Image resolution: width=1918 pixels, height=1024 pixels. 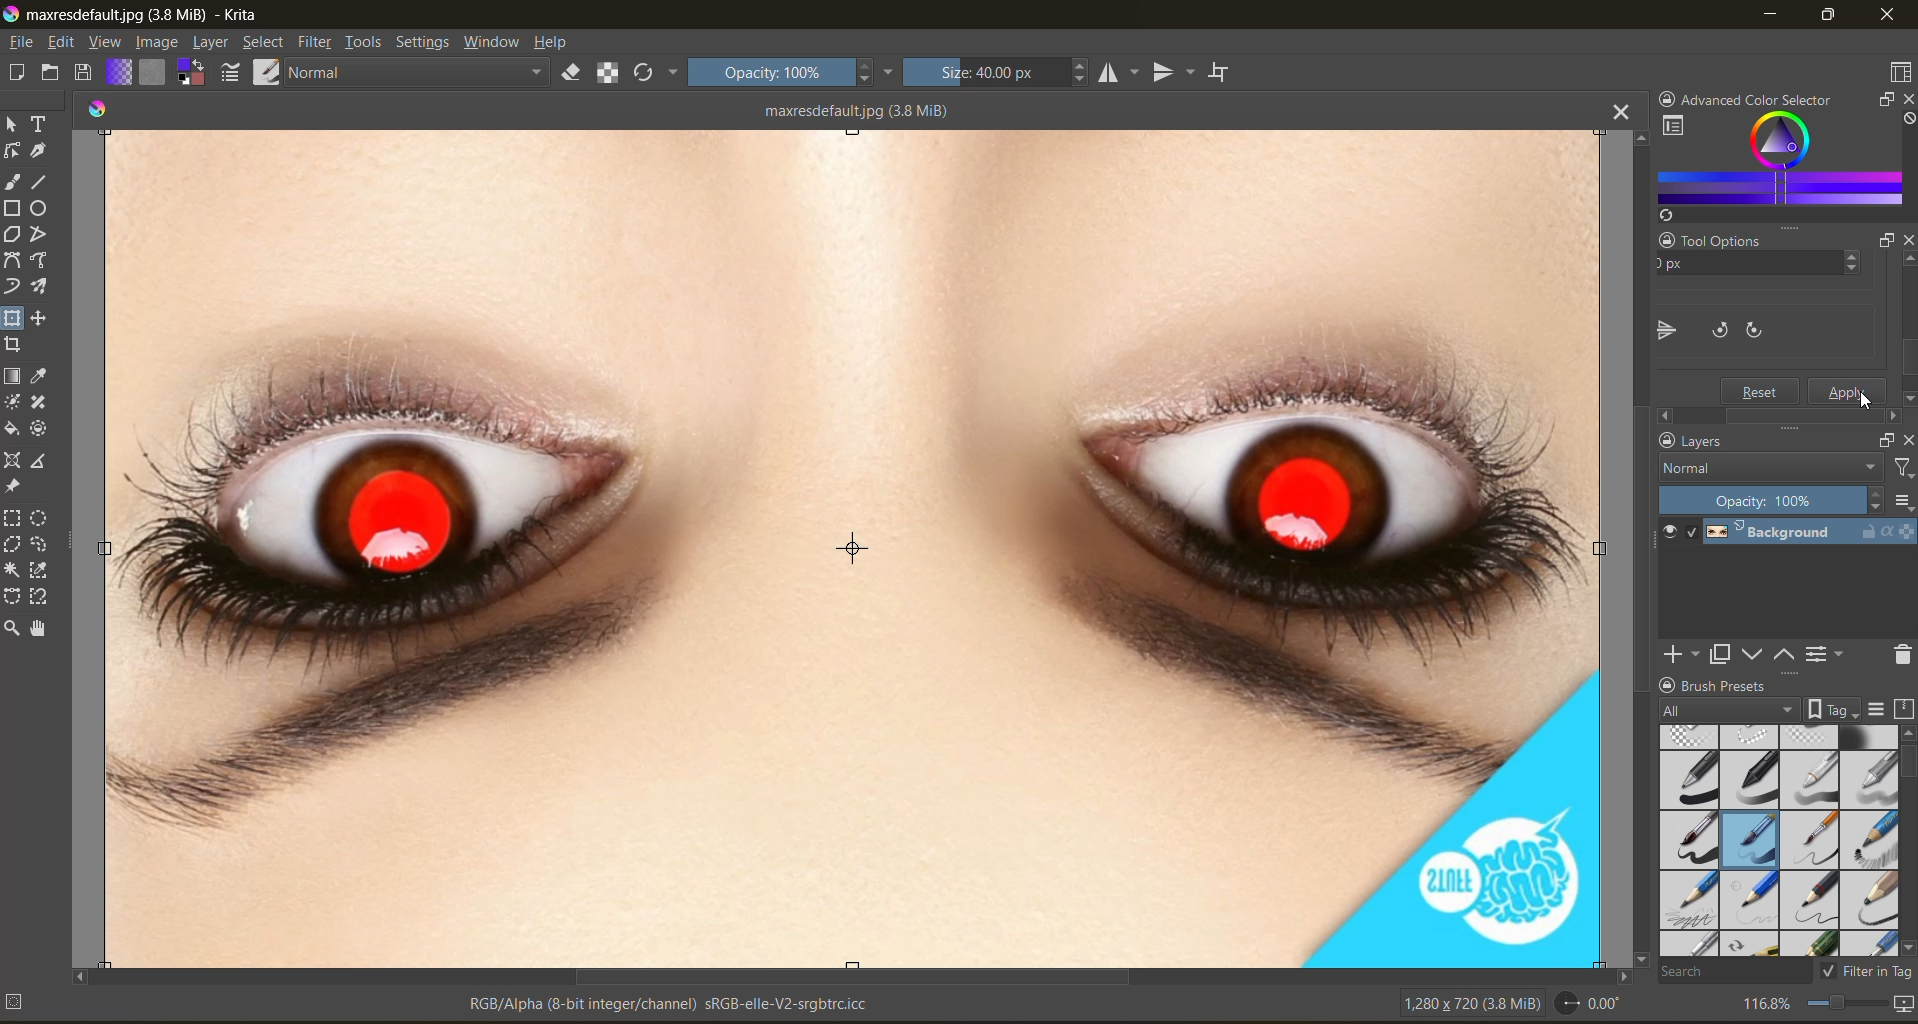 I want to click on create, so click(x=18, y=73).